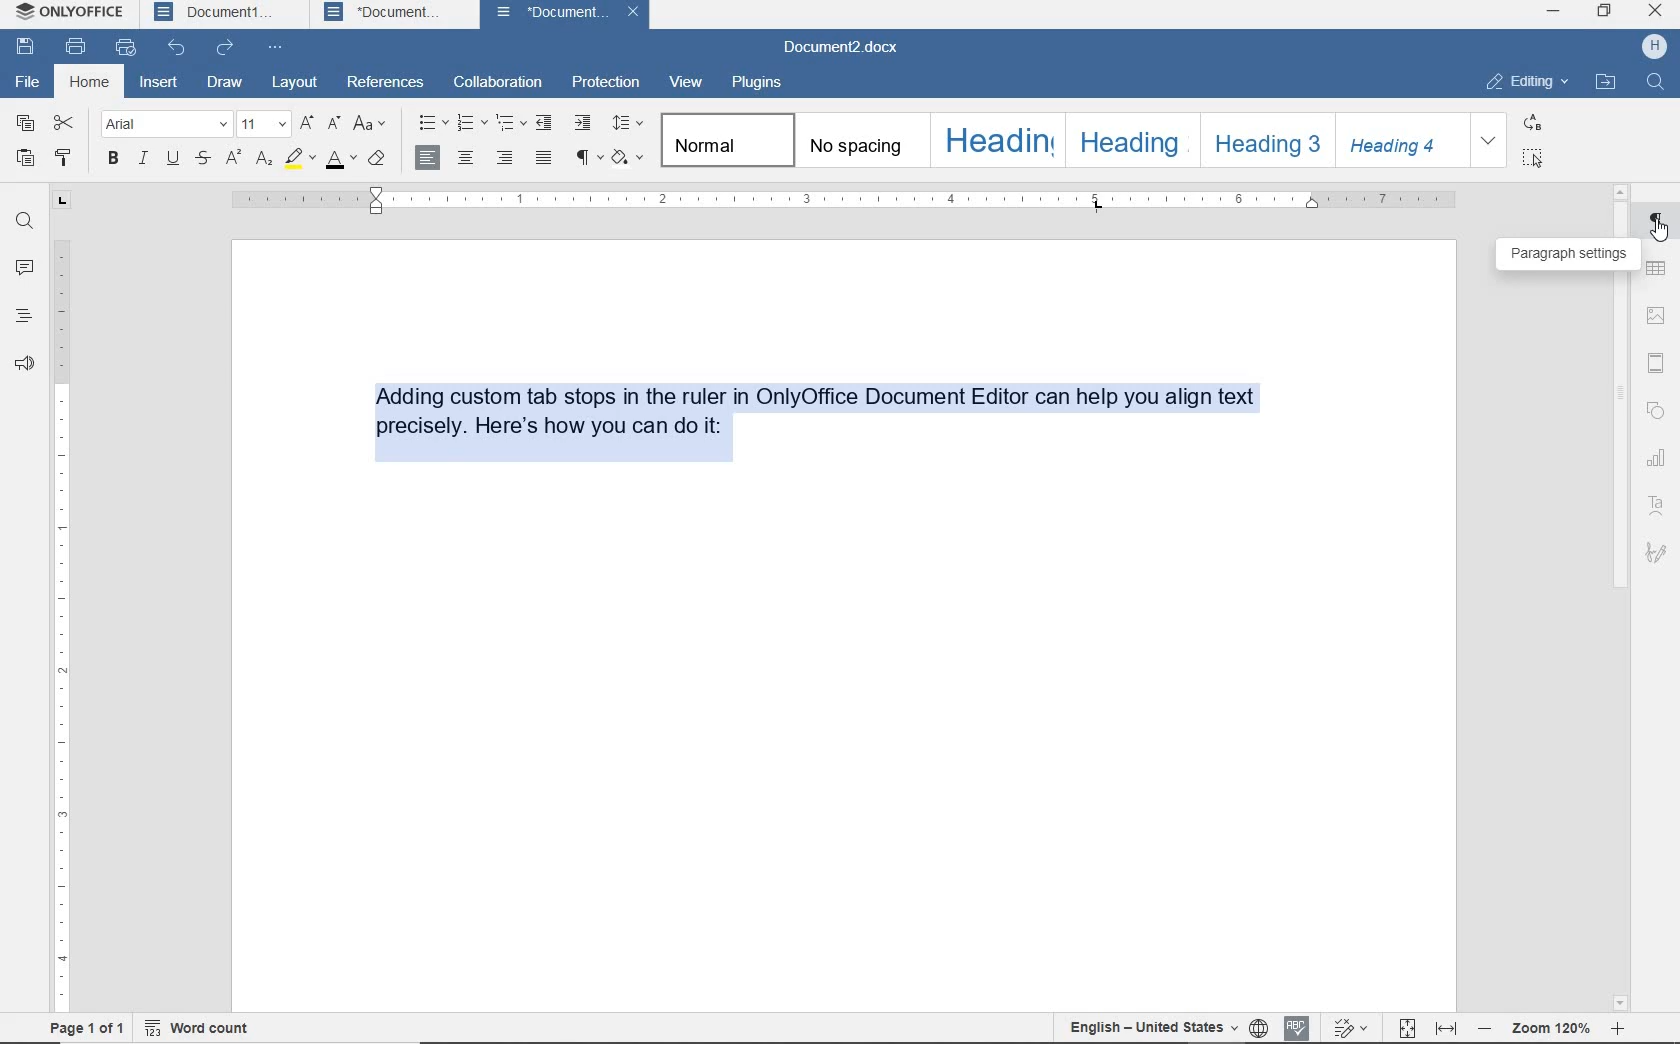 The height and width of the screenshot is (1044, 1680). Describe the element at coordinates (1148, 1026) in the screenshot. I see `text language` at that location.